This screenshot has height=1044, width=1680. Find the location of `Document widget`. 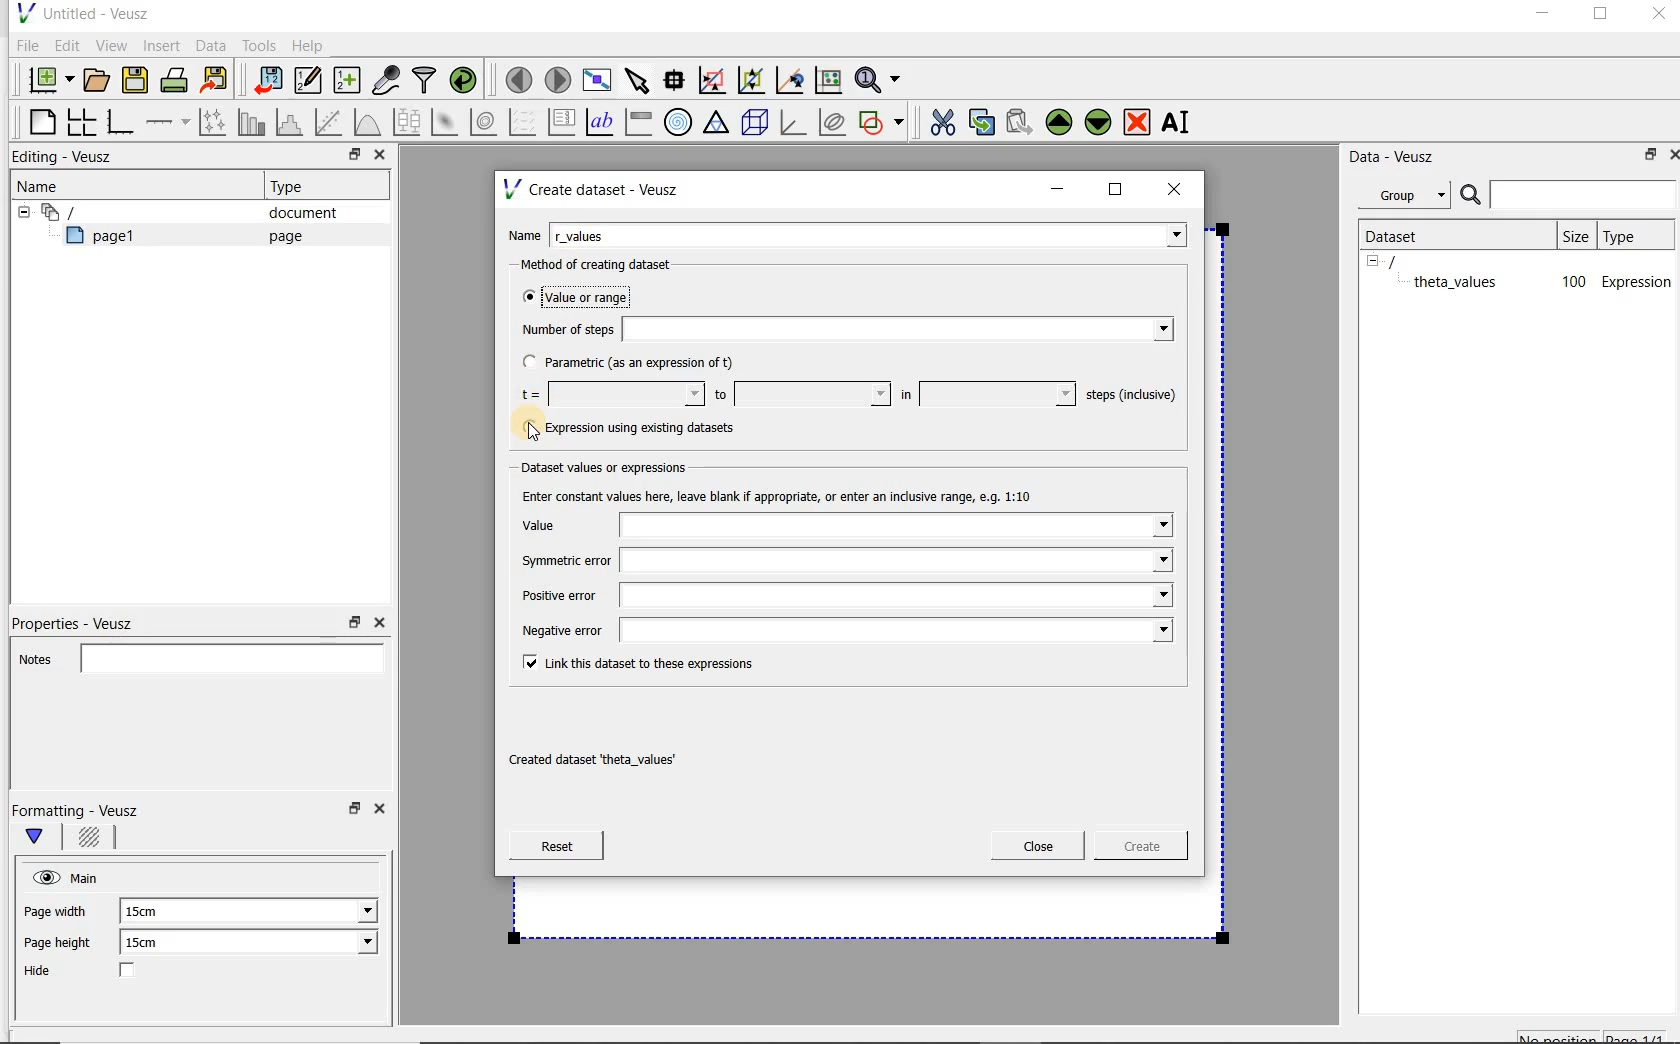

Document widget is located at coordinates (94, 212).